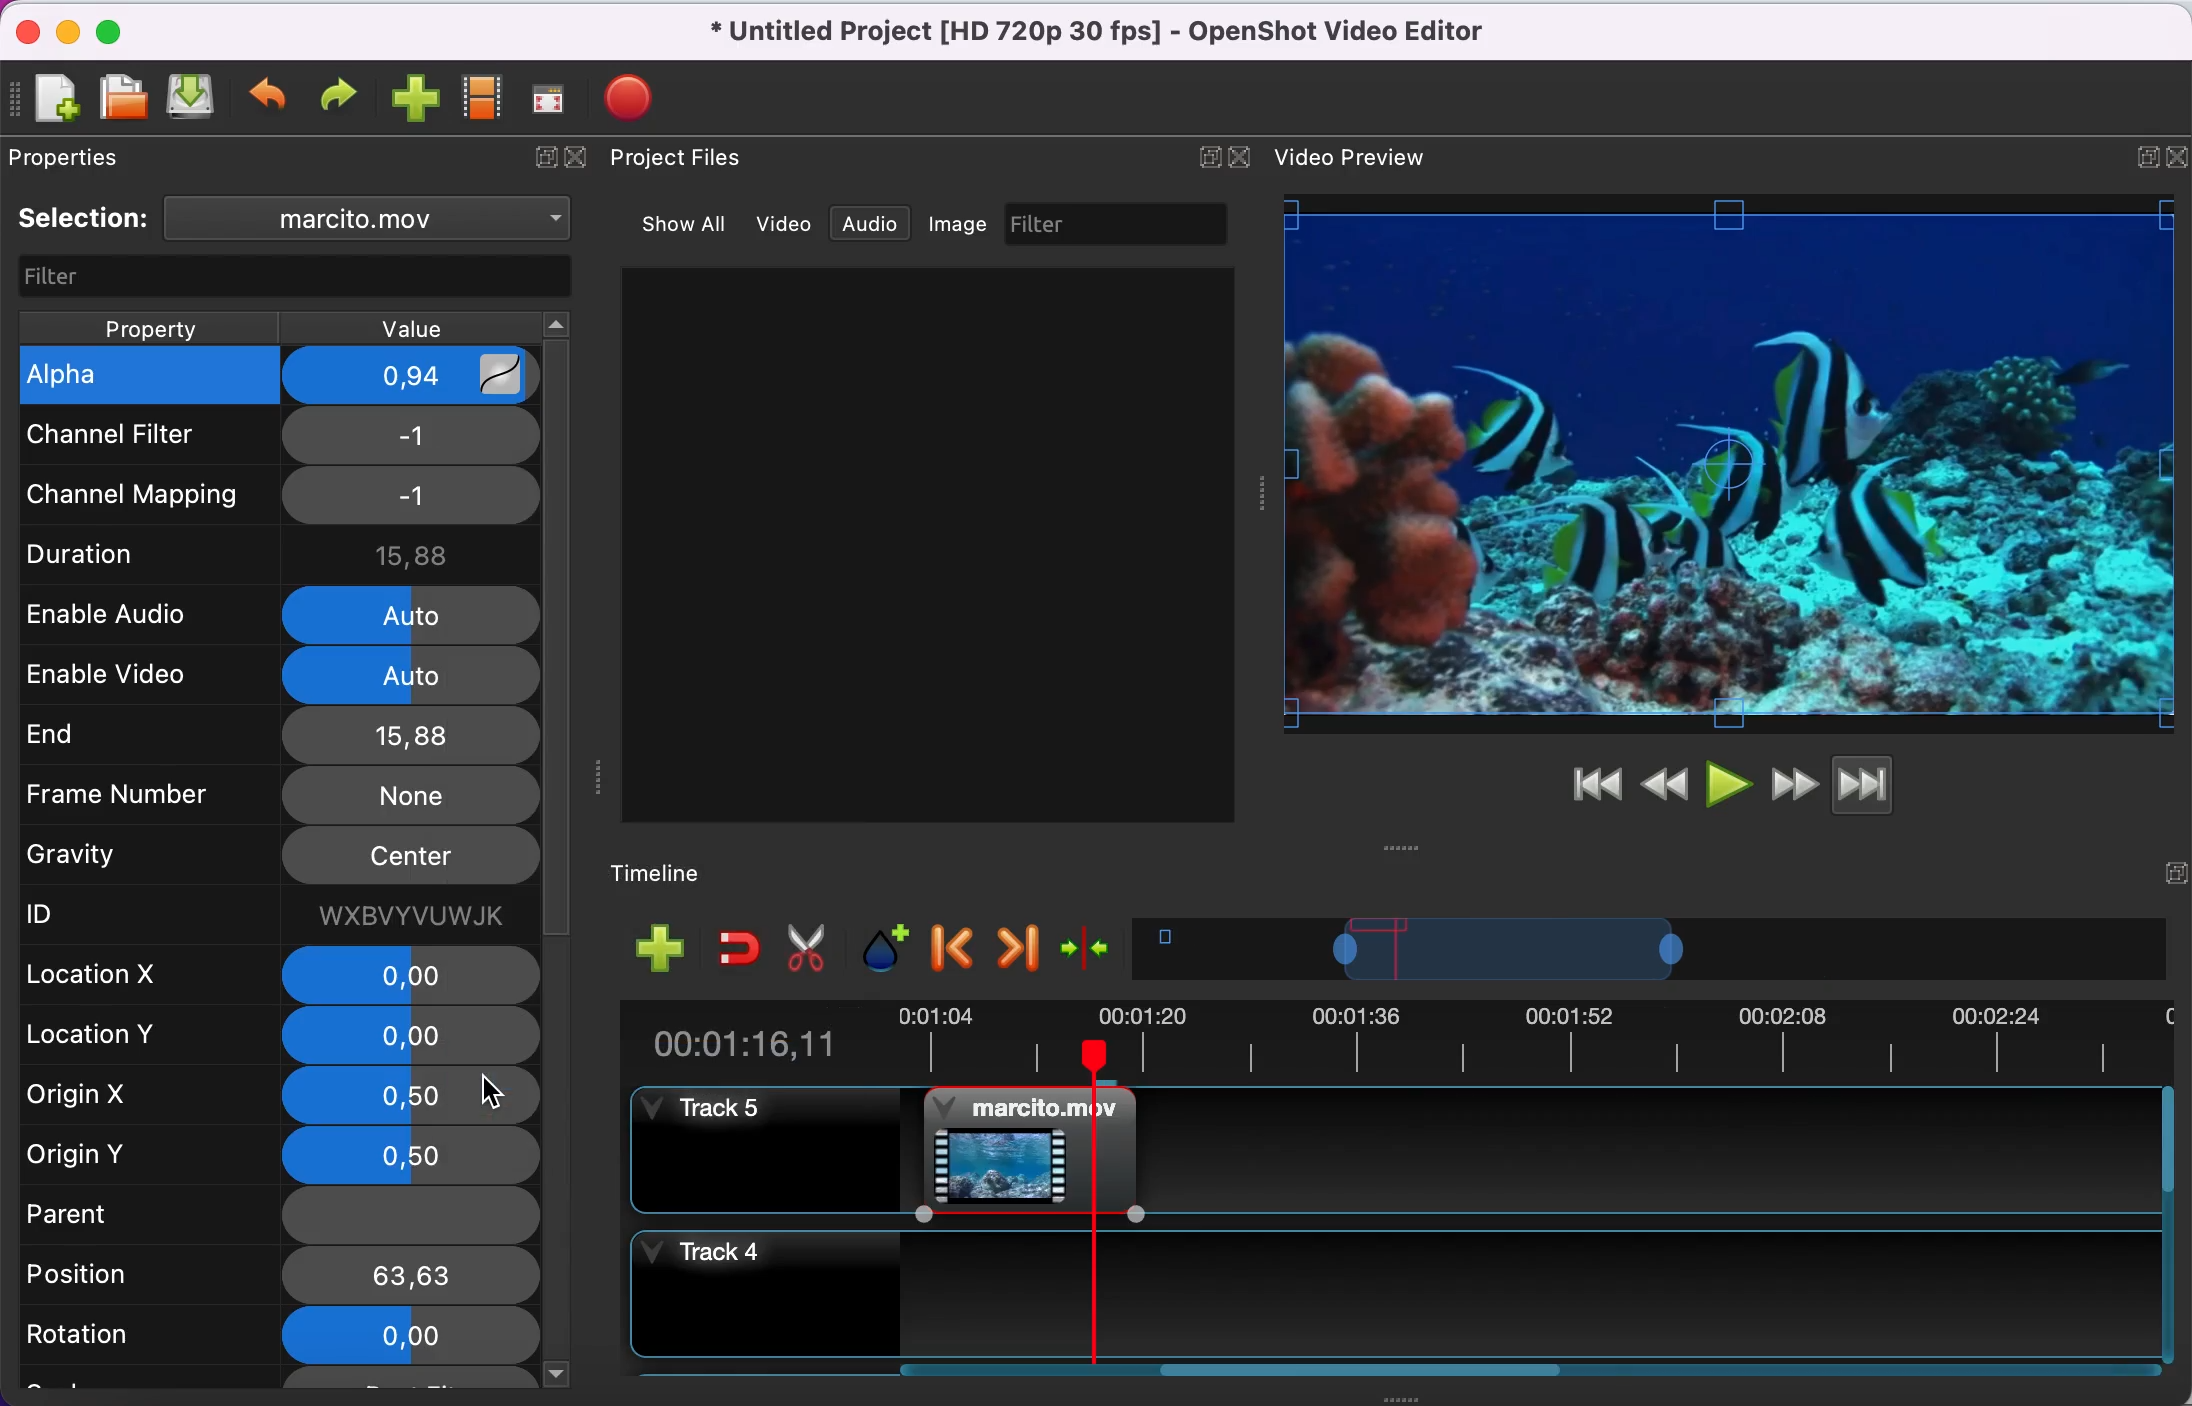 Image resolution: width=2192 pixels, height=1406 pixels. What do you see at coordinates (556, 641) in the screenshot?
I see `vertical scrollbar` at bounding box center [556, 641].